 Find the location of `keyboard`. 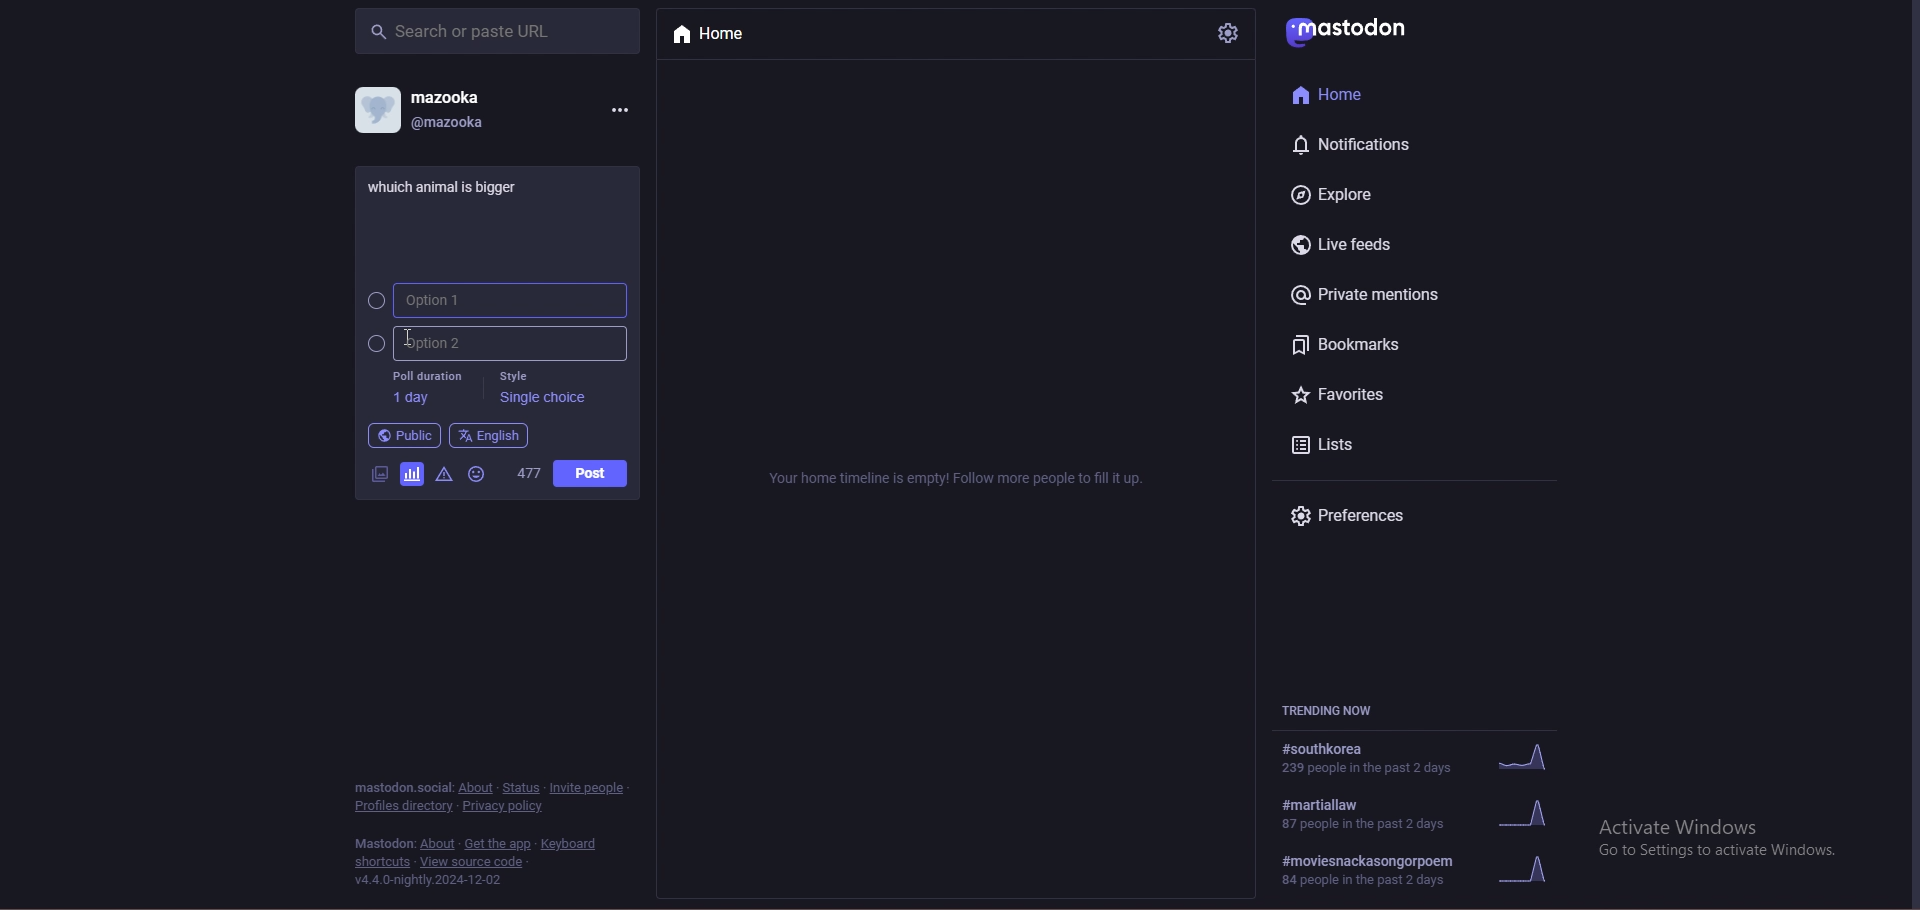

keyboard is located at coordinates (572, 844).